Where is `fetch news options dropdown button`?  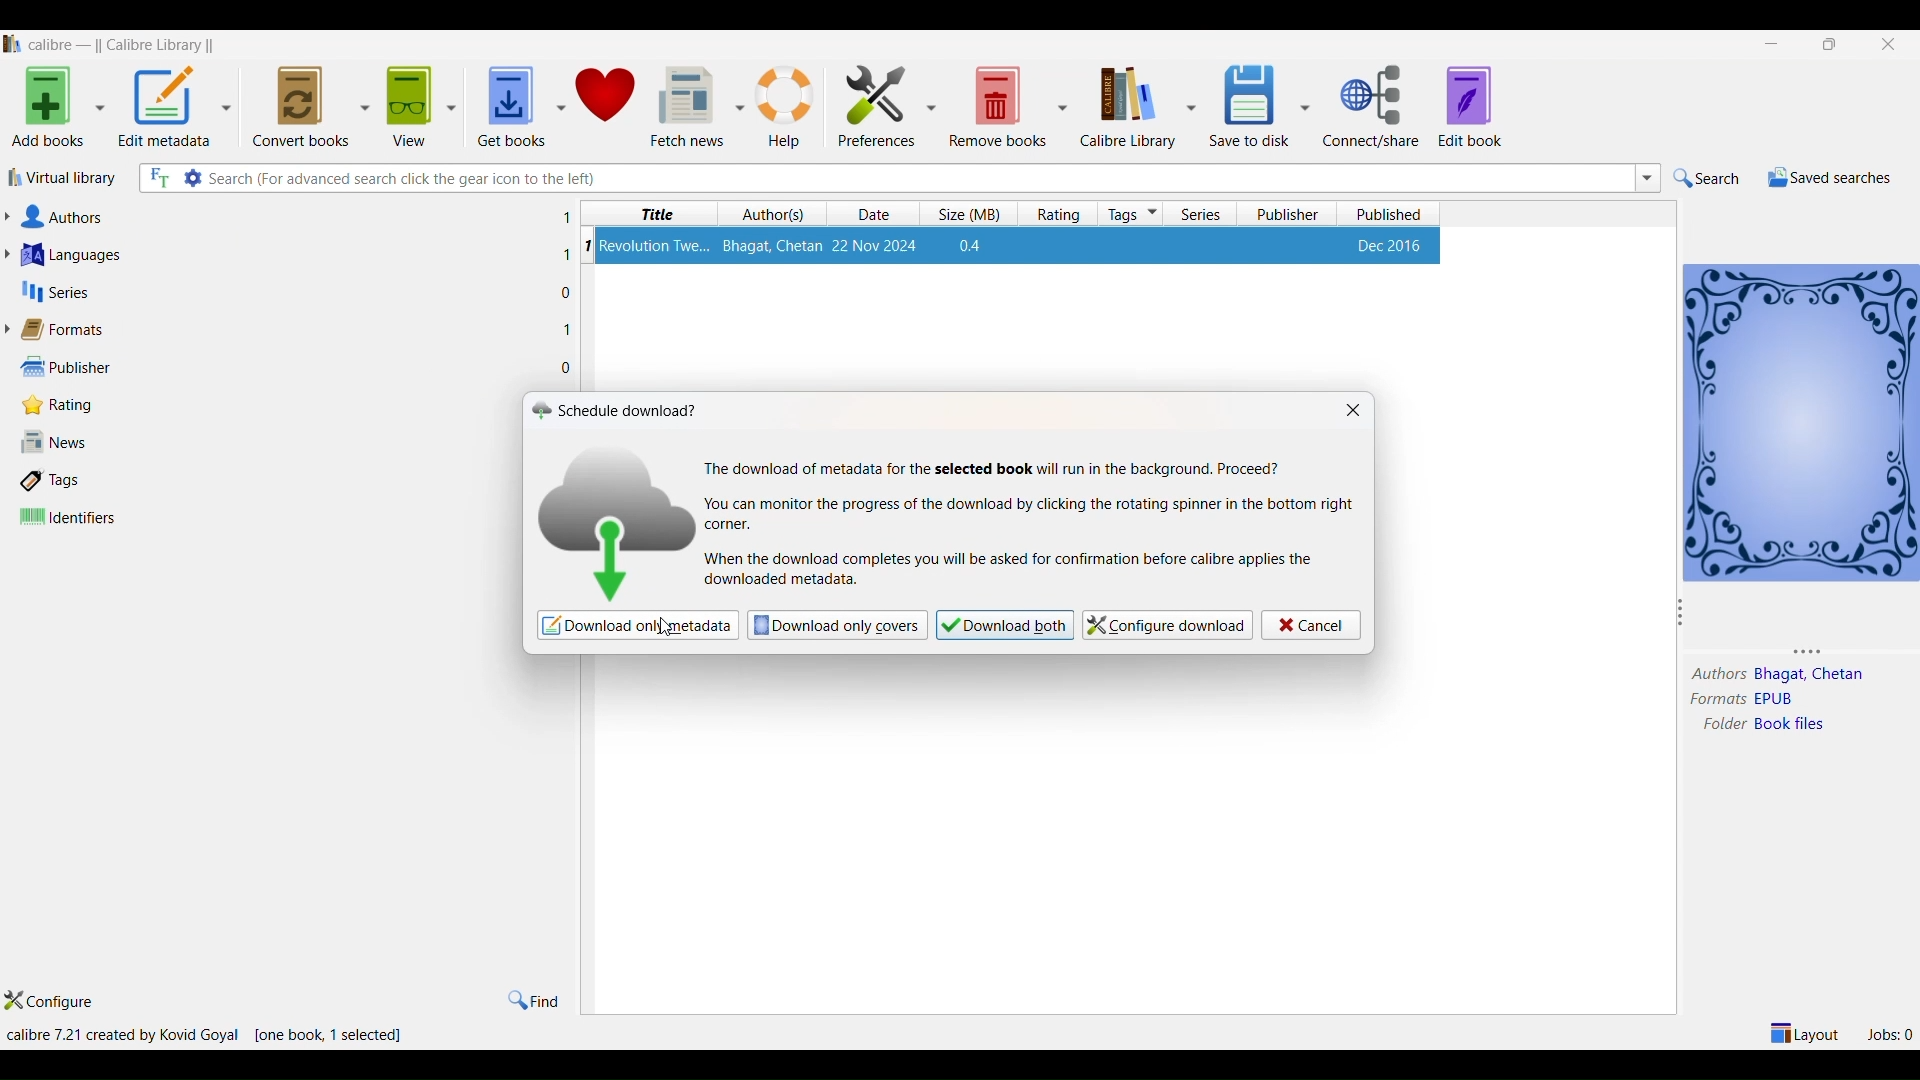 fetch news options dropdown button is located at coordinates (741, 99).